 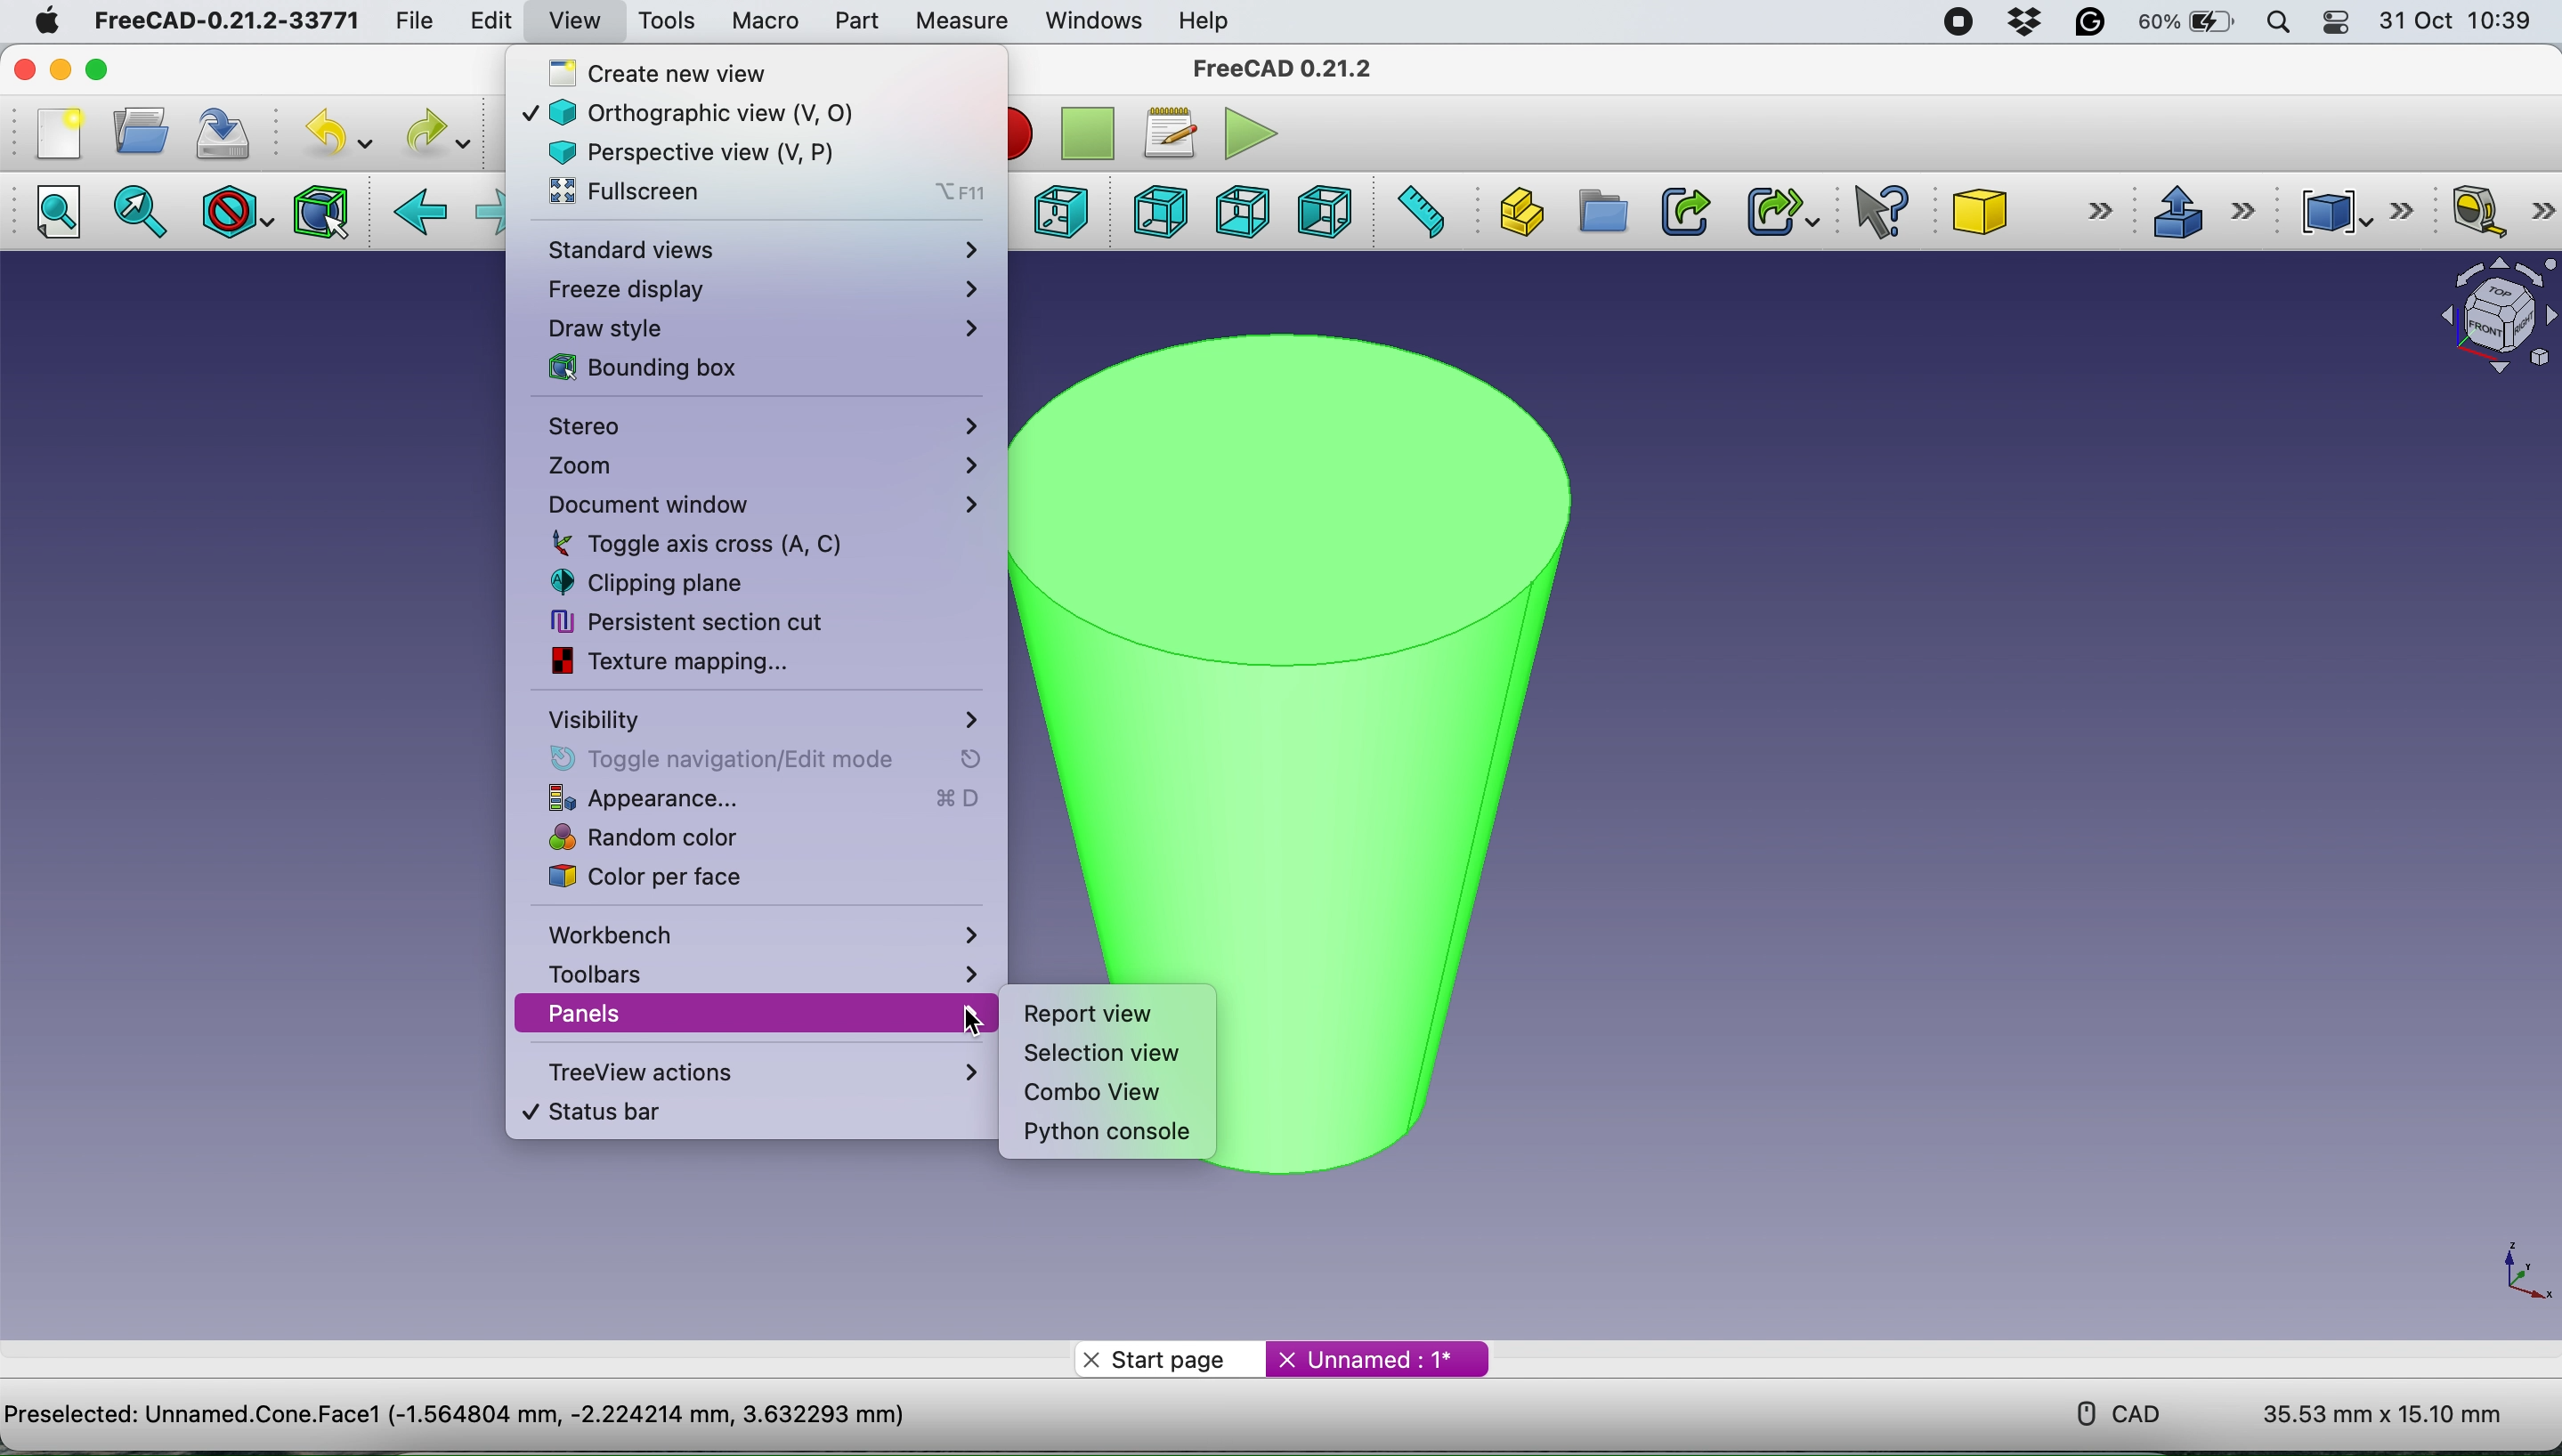 What do you see at coordinates (1110, 1134) in the screenshot?
I see `python console ` at bounding box center [1110, 1134].